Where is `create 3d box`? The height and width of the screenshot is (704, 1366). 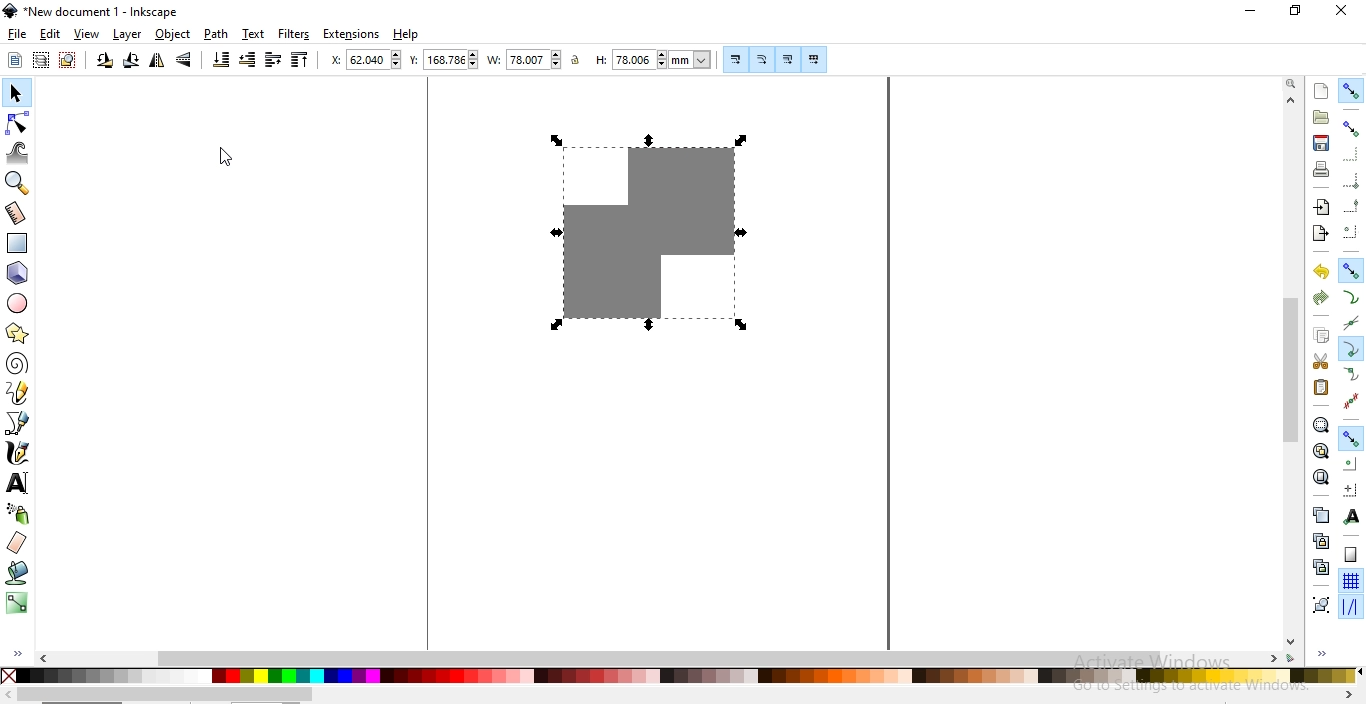
create 3d box is located at coordinates (20, 273).